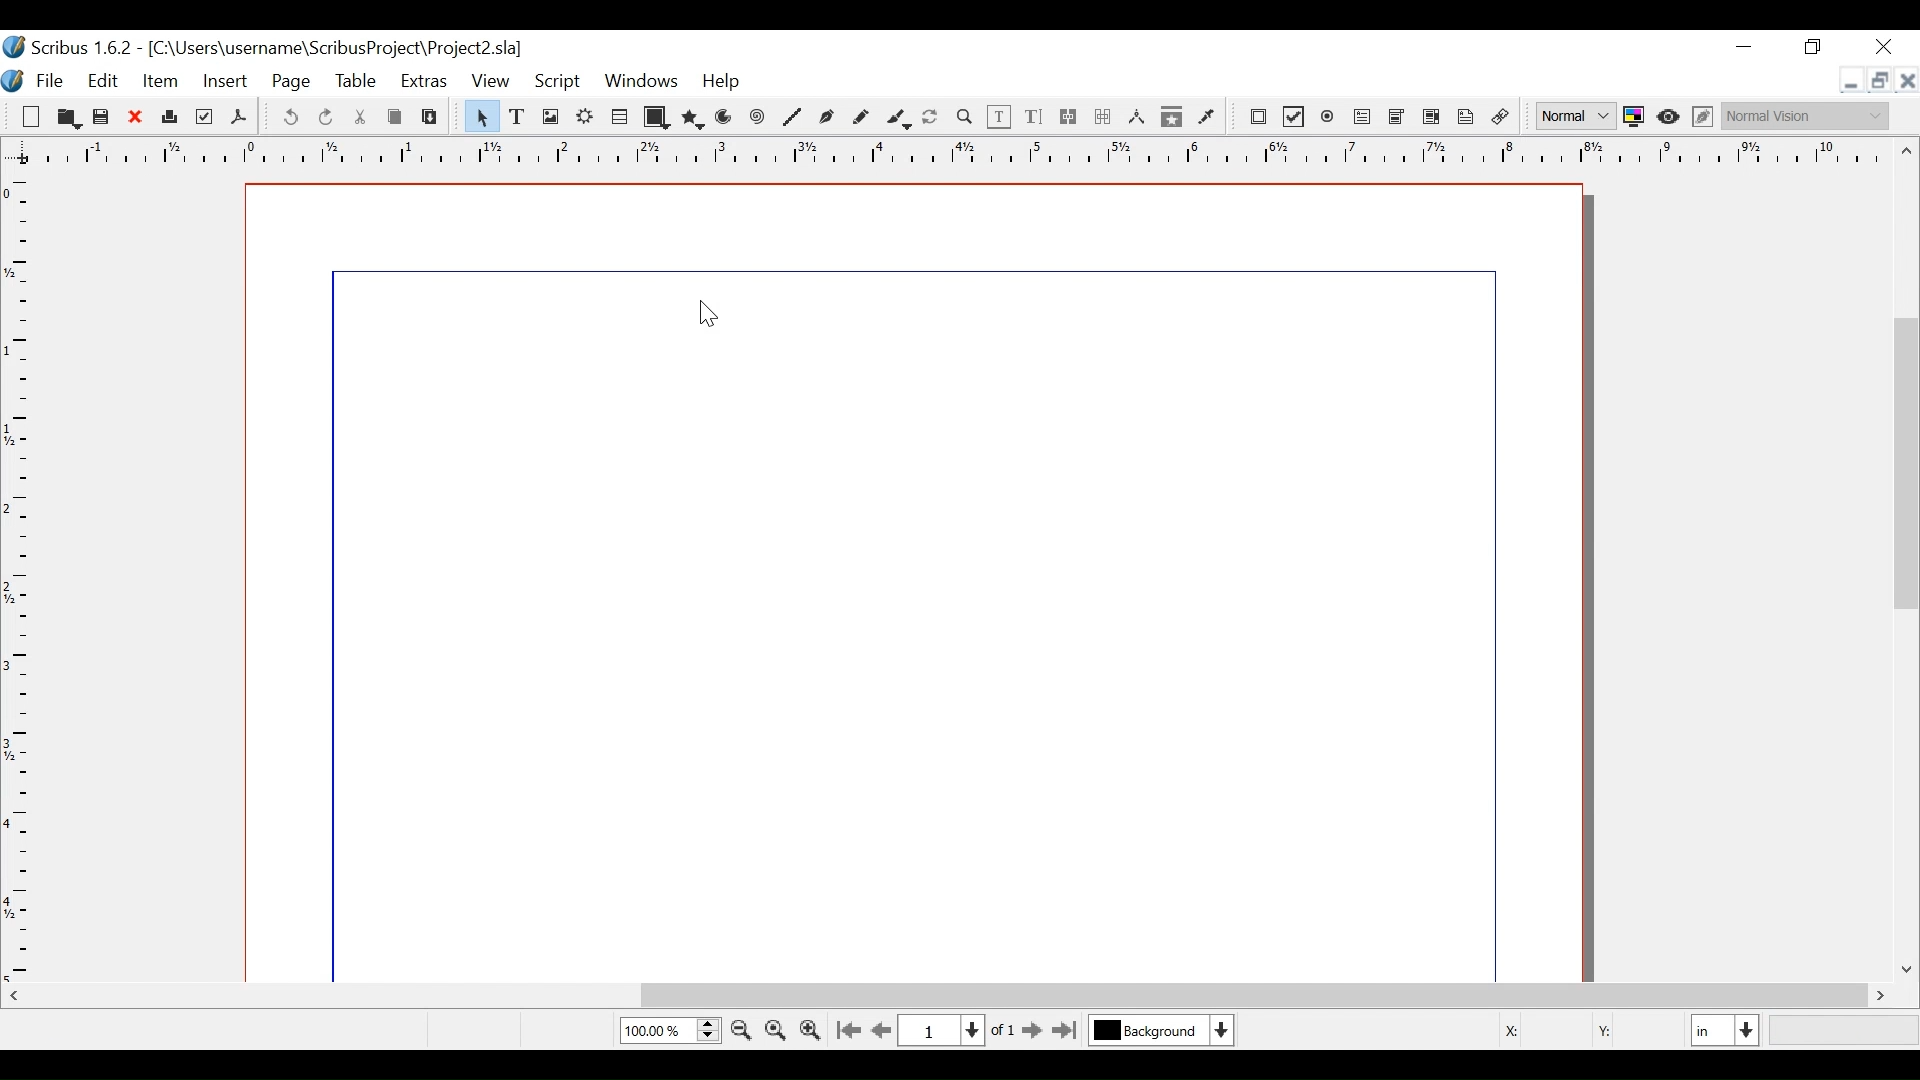 The width and height of the screenshot is (1920, 1080). What do you see at coordinates (160, 81) in the screenshot?
I see `Item` at bounding box center [160, 81].